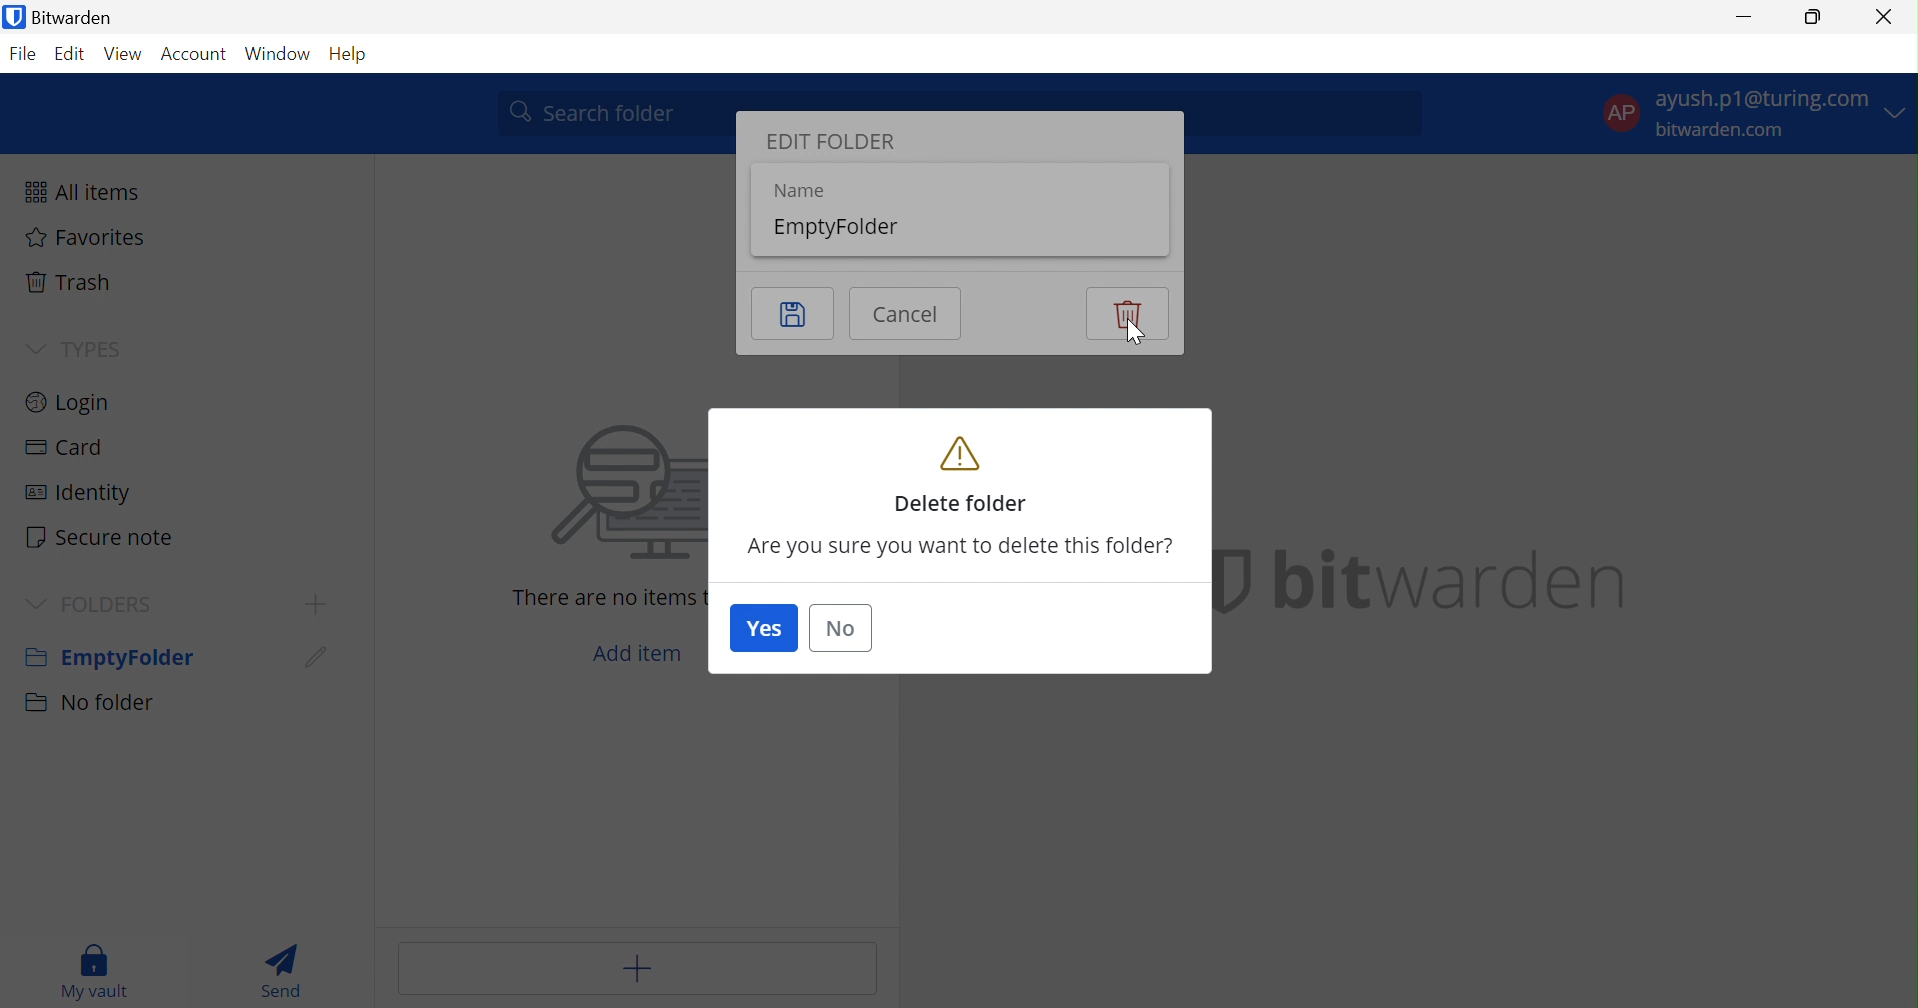 The width and height of the screenshot is (1918, 1008). What do you see at coordinates (963, 474) in the screenshot?
I see `Delete folder` at bounding box center [963, 474].